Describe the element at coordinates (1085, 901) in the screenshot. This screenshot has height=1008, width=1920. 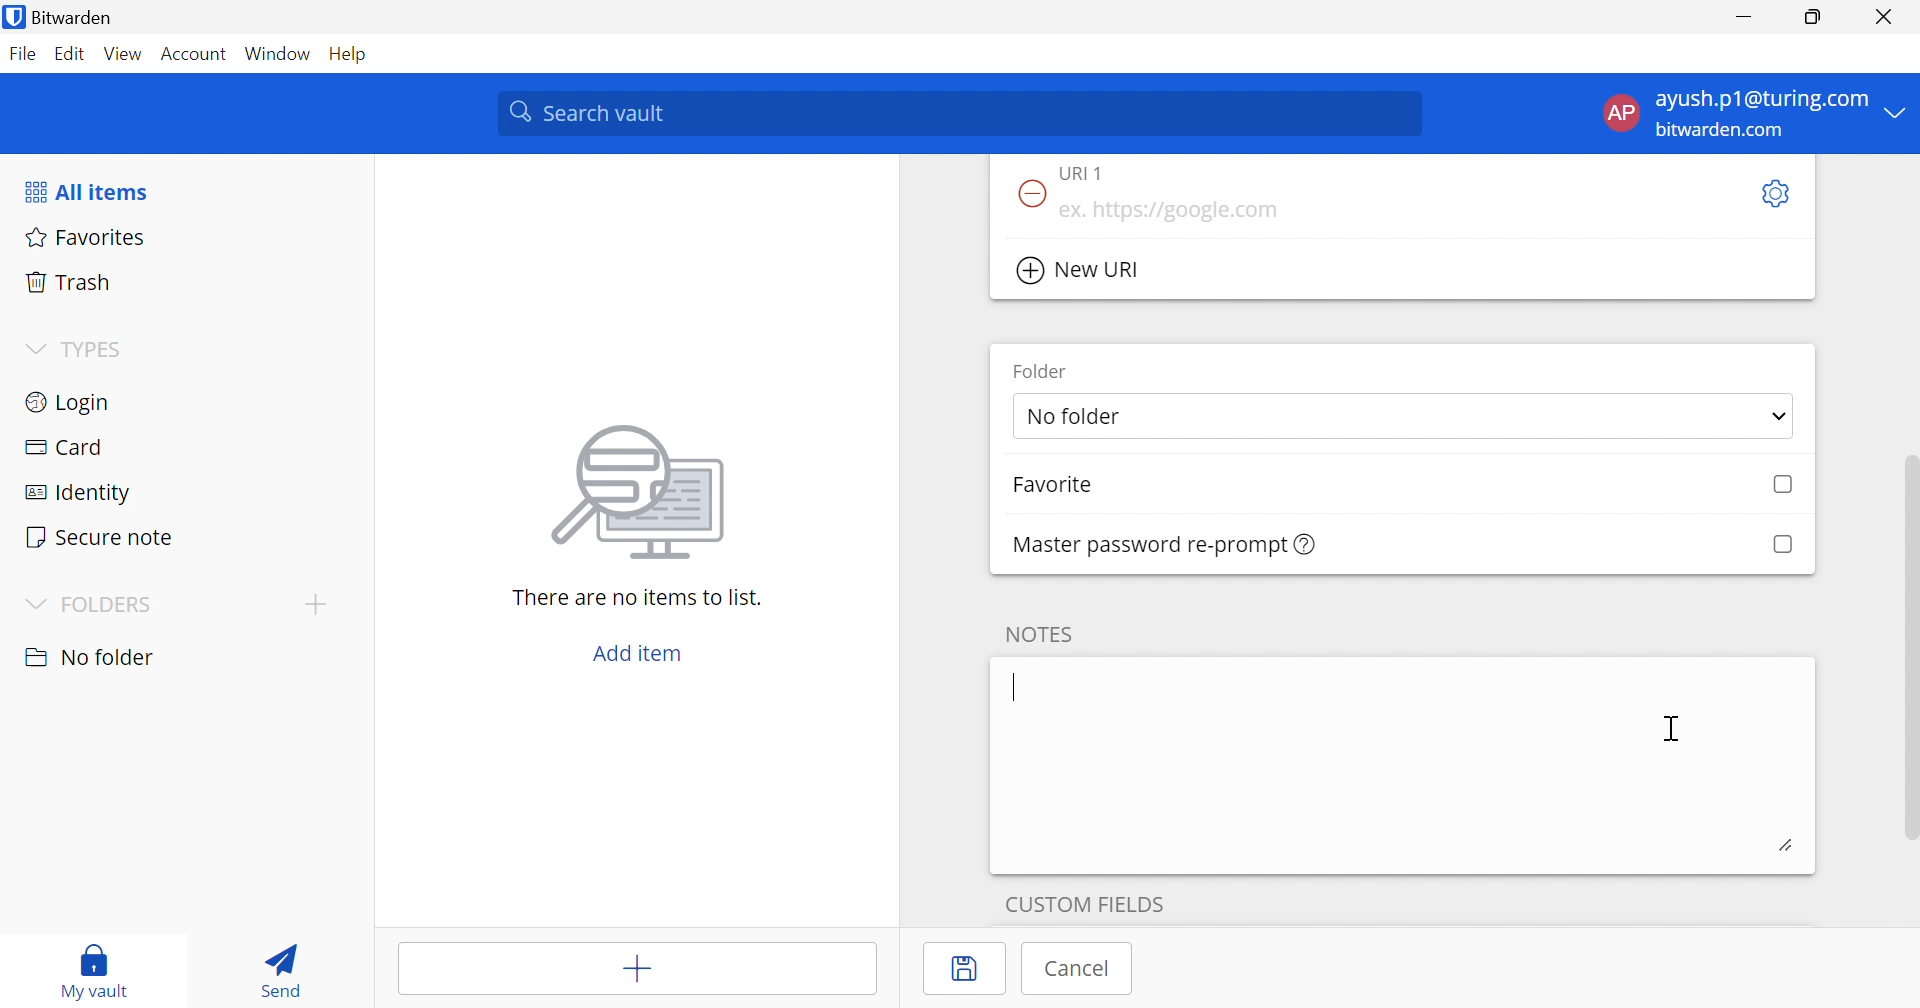
I see `CUSTOM FIELDS` at that location.